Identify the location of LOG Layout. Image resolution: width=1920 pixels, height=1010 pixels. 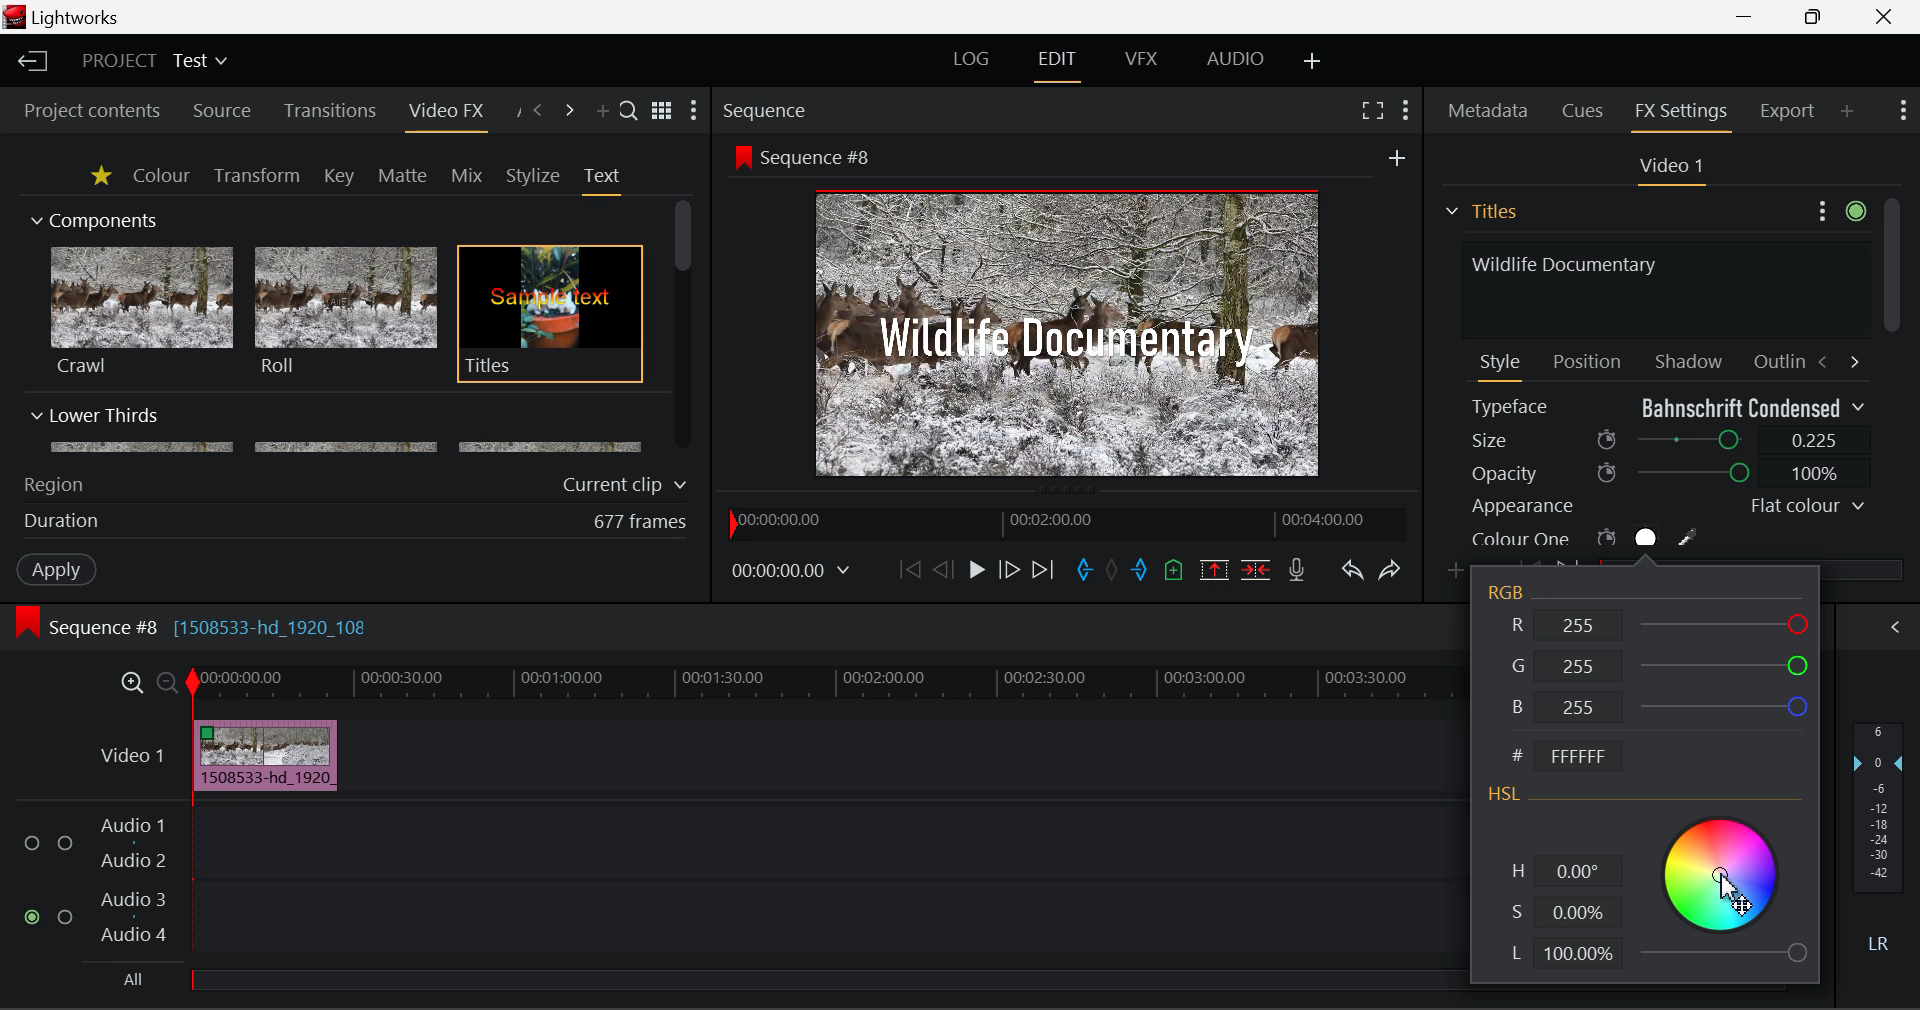
(972, 58).